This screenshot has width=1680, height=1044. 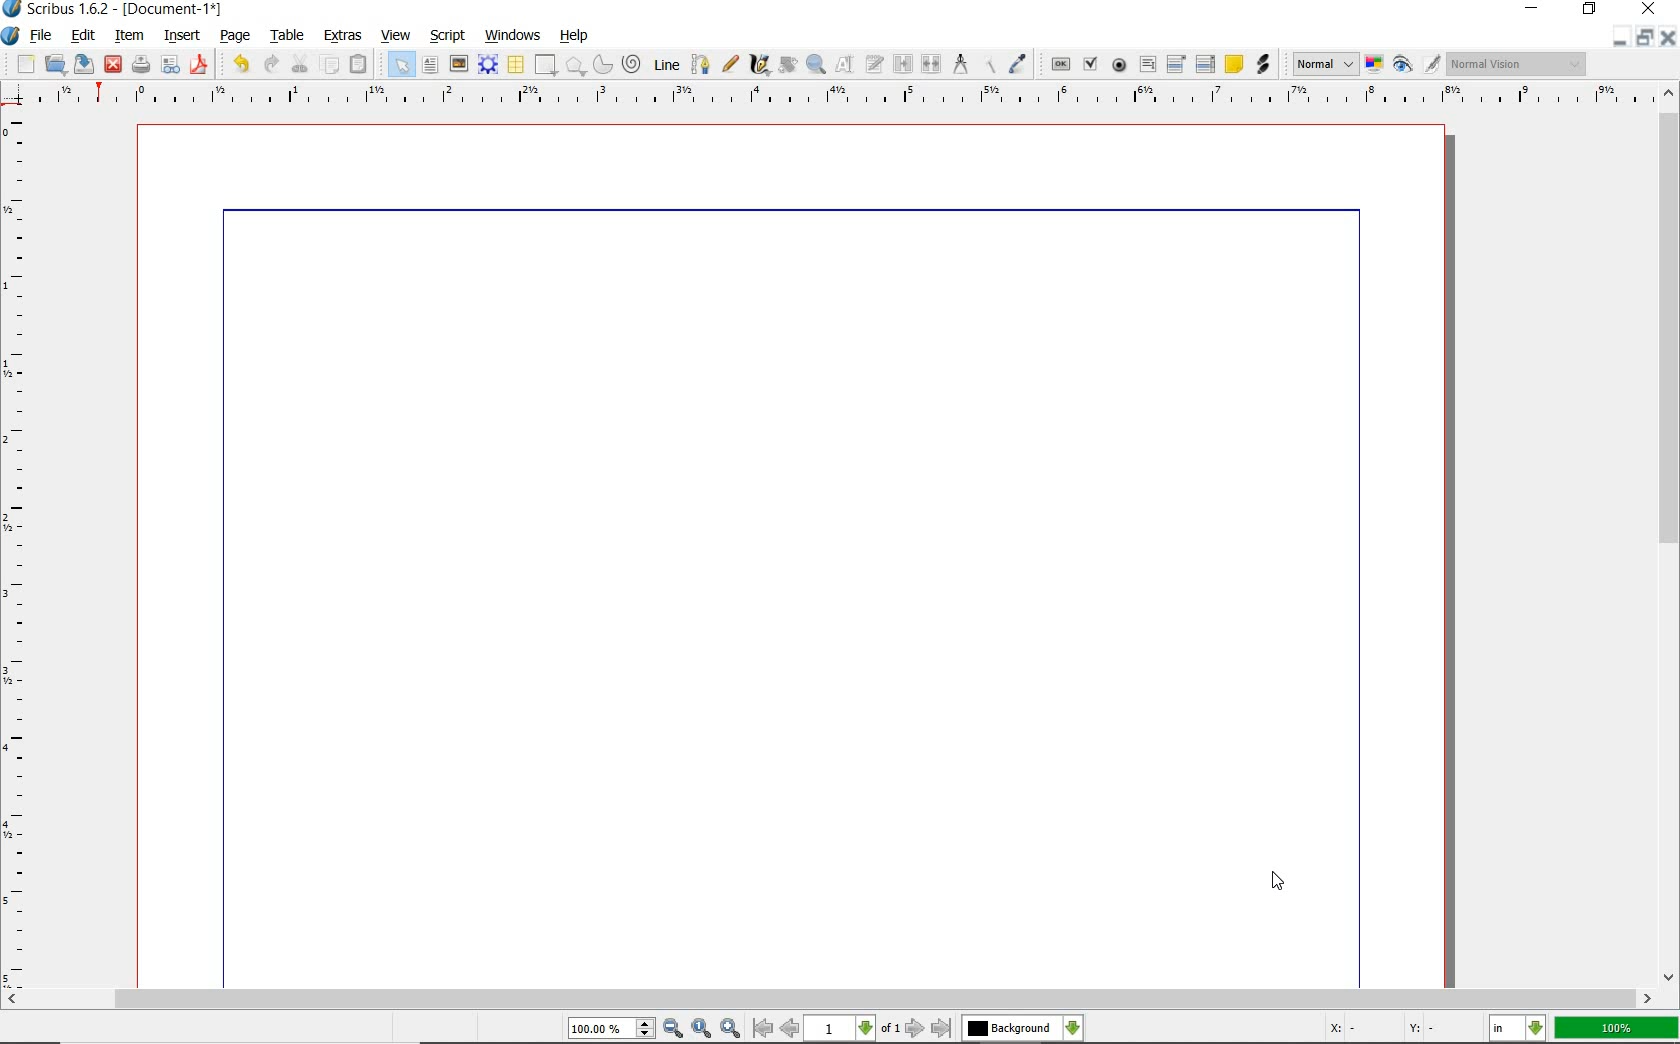 I want to click on system name, so click(x=113, y=10).